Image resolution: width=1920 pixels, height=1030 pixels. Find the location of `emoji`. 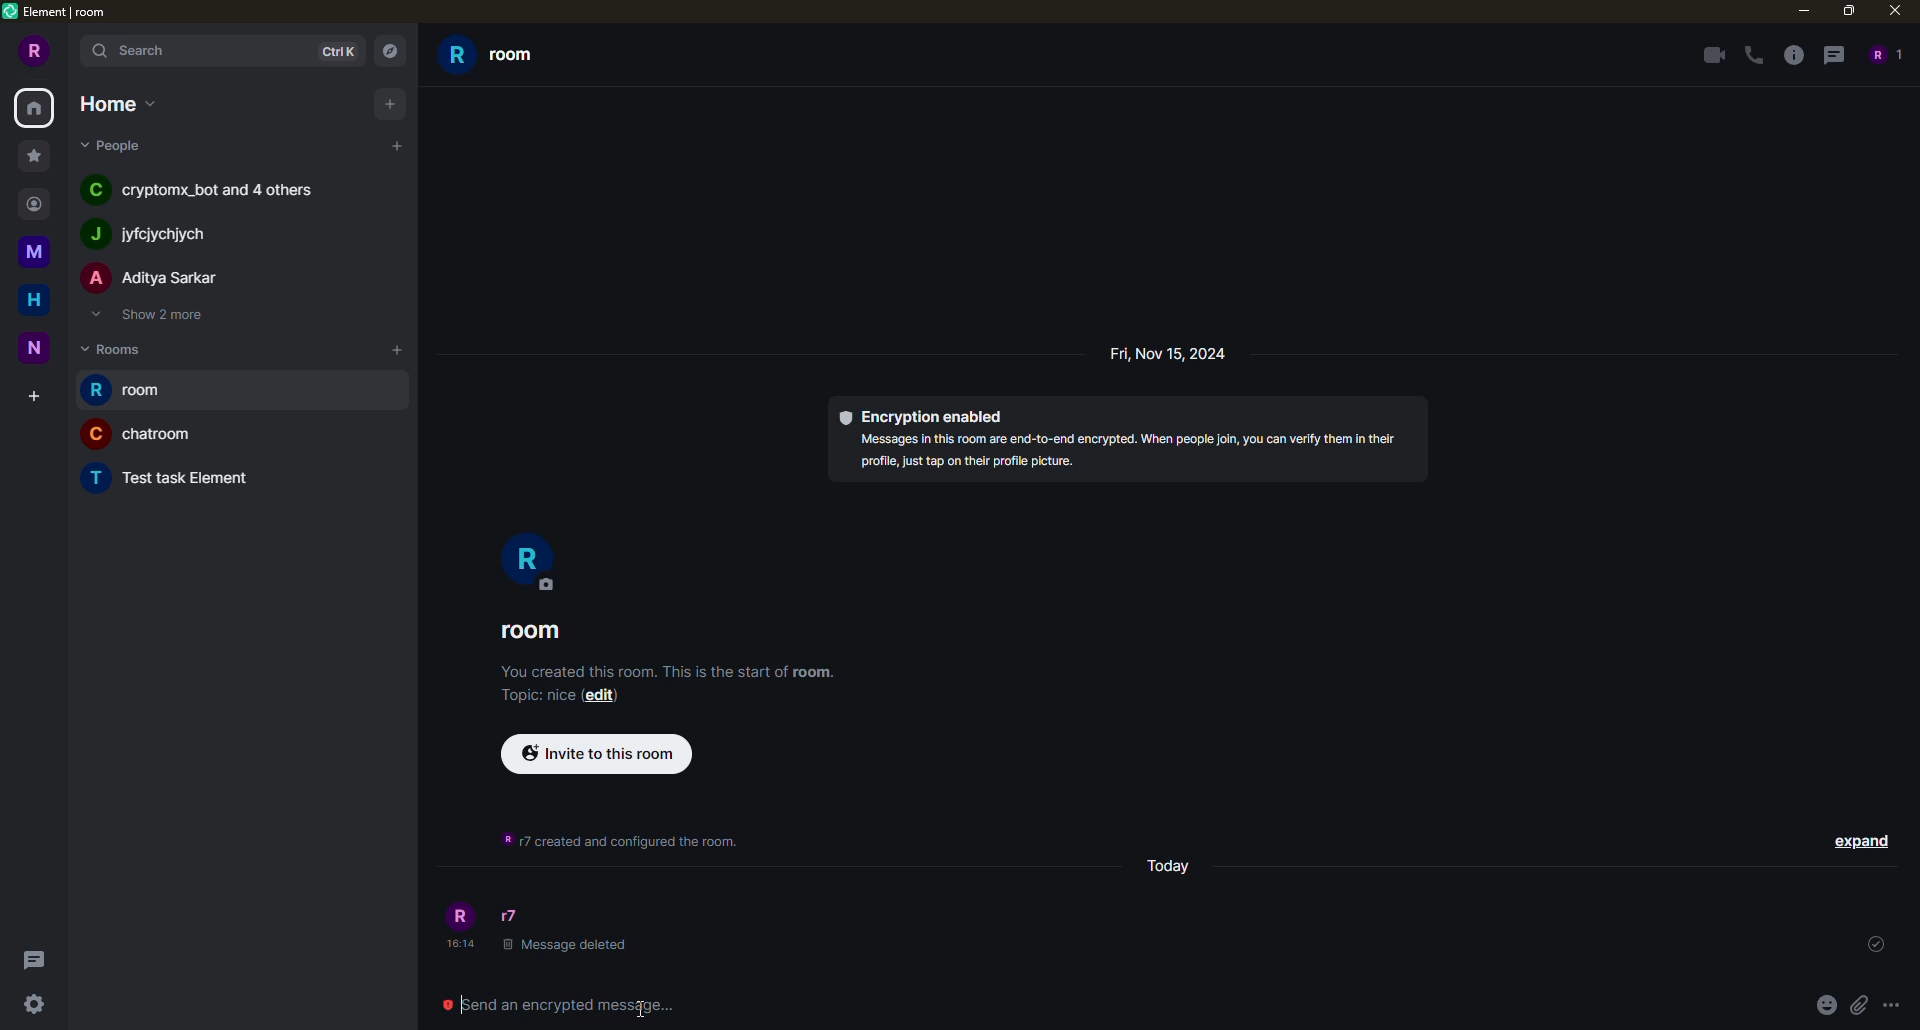

emoji is located at coordinates (1824, 1004).